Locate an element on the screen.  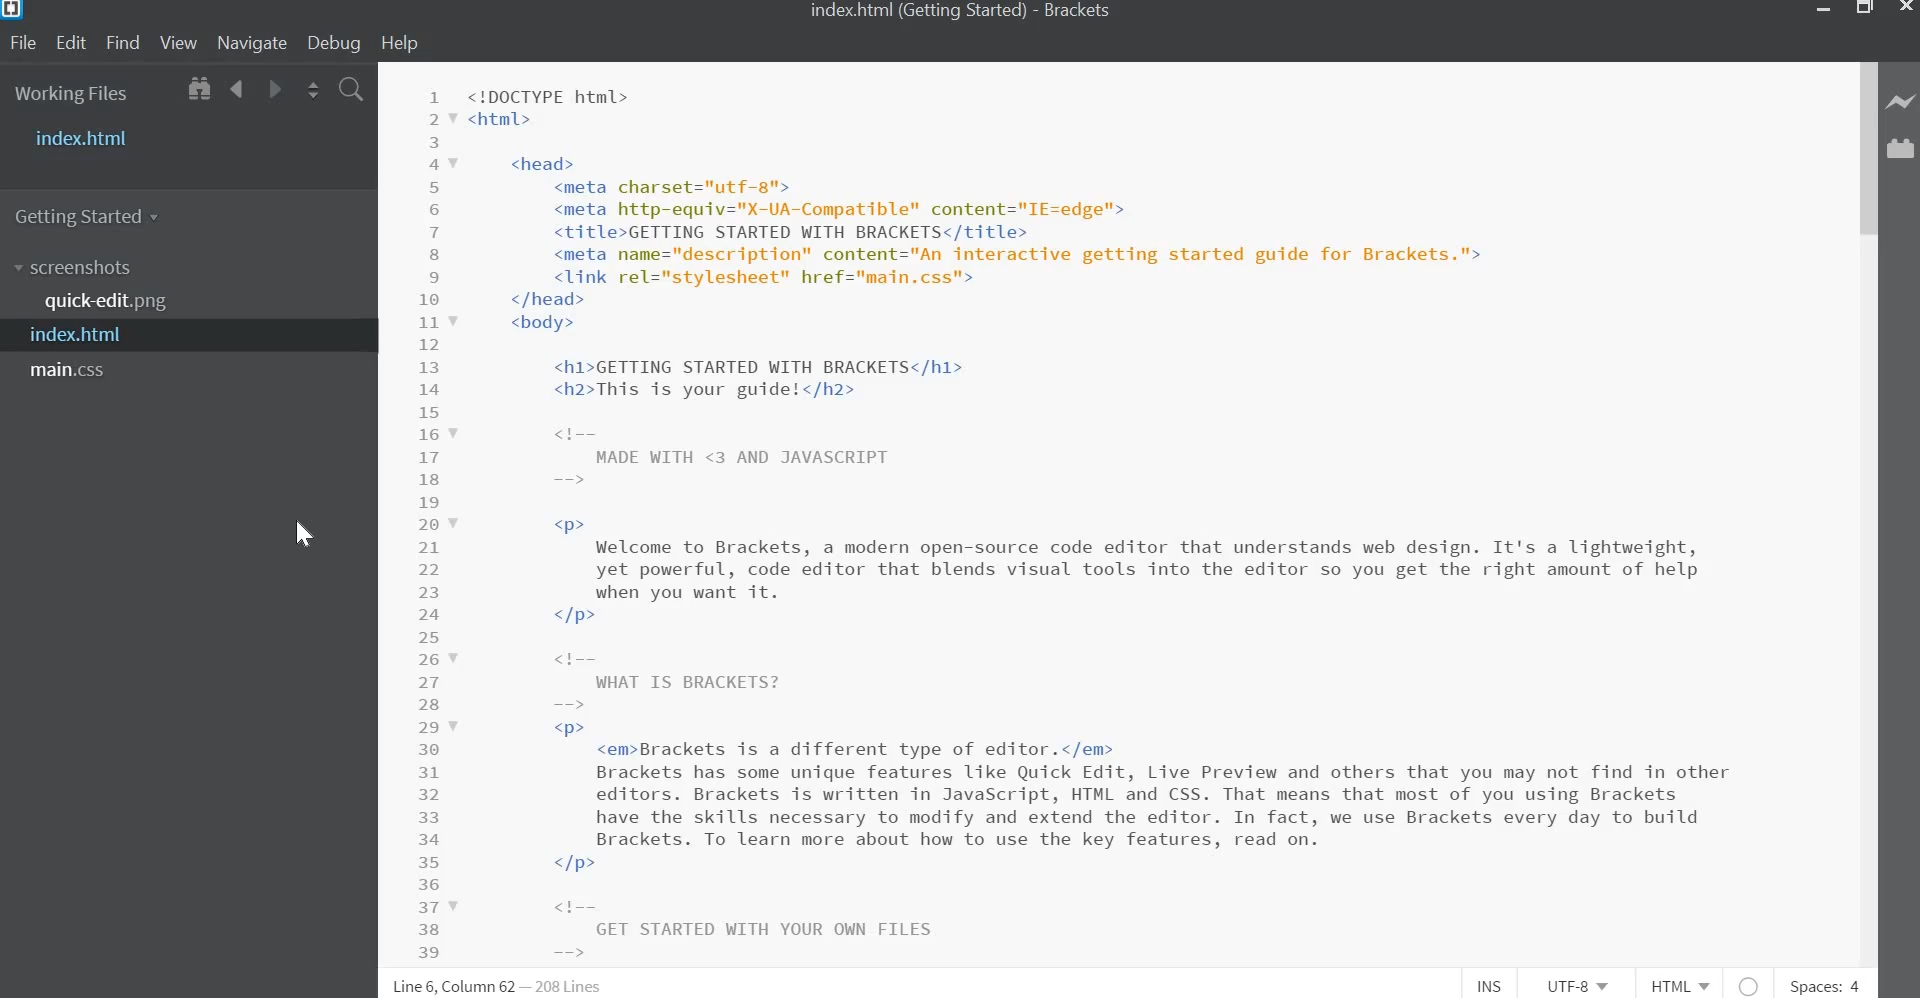
Editor Area is located at coordinates (1112, 513).